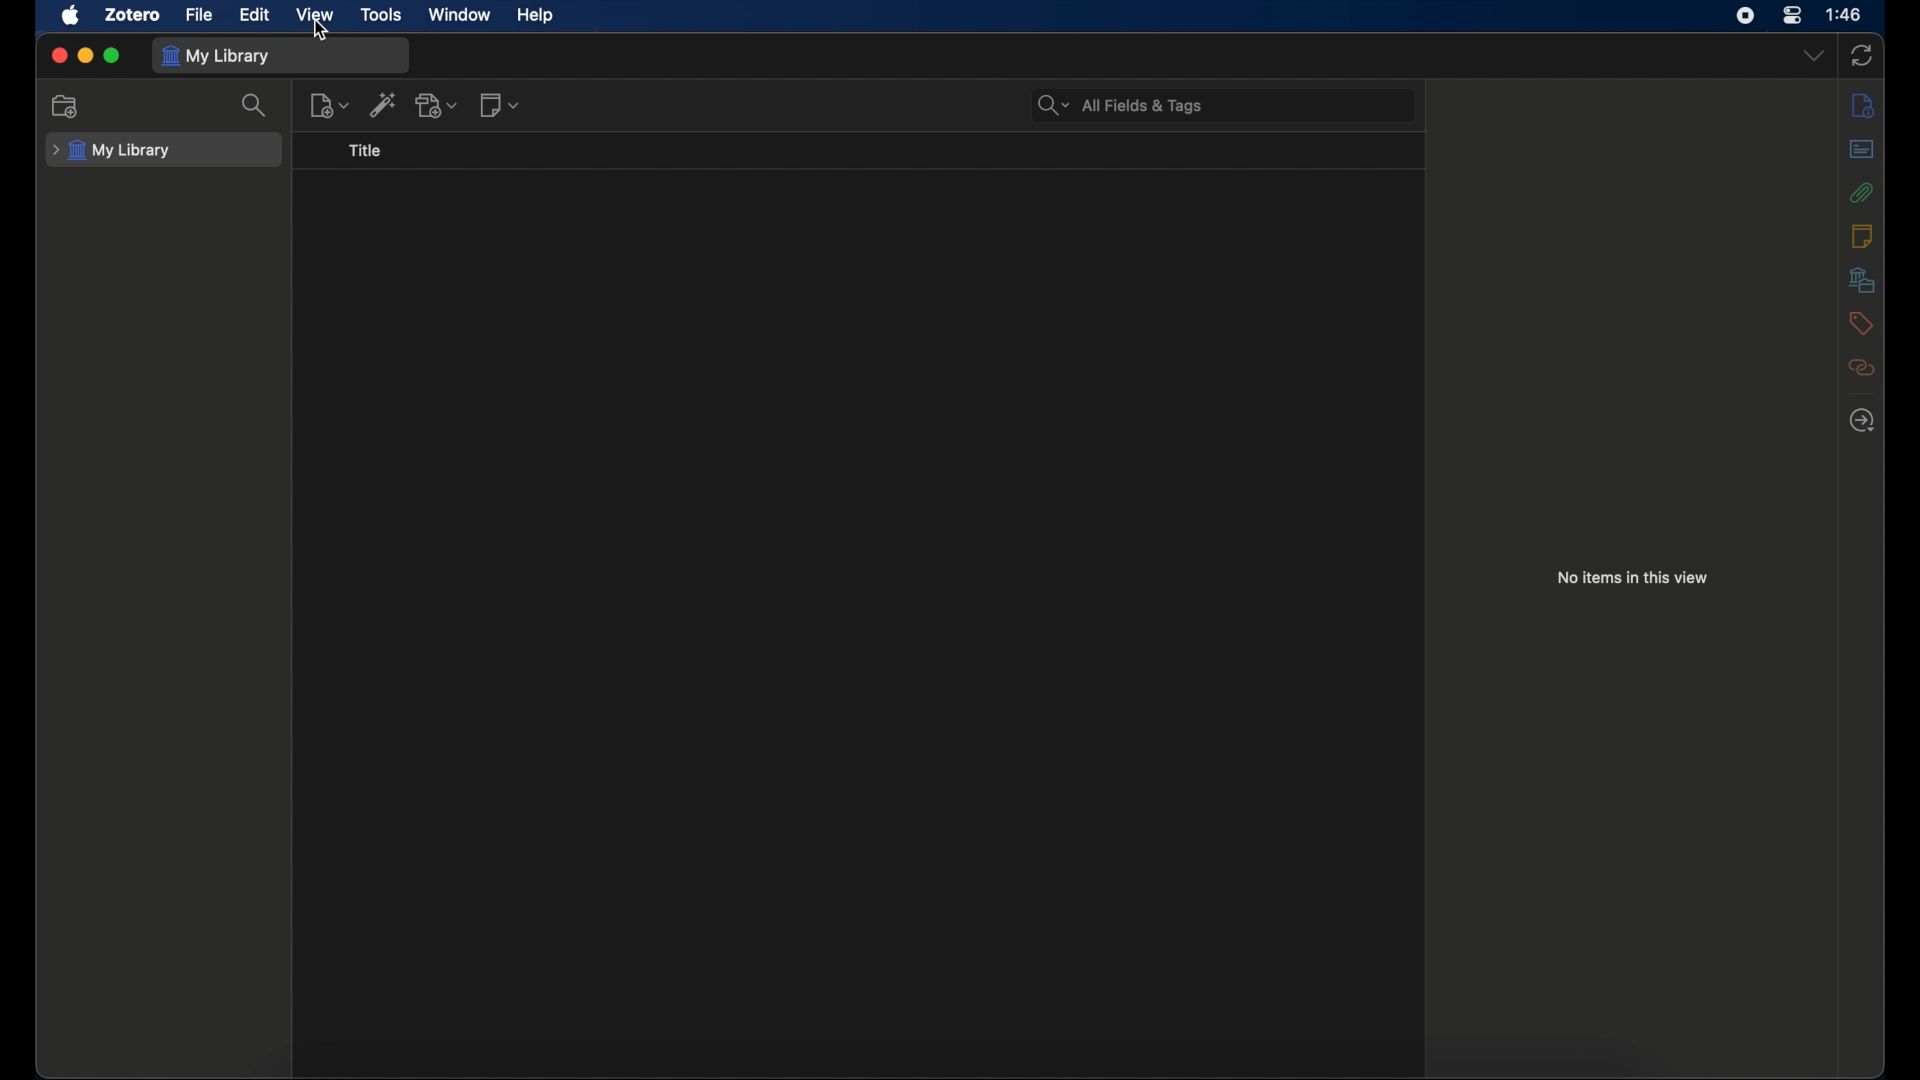 The width and height of the screenshot is (1920, 1080). I want to click on help, so click(534, 15).